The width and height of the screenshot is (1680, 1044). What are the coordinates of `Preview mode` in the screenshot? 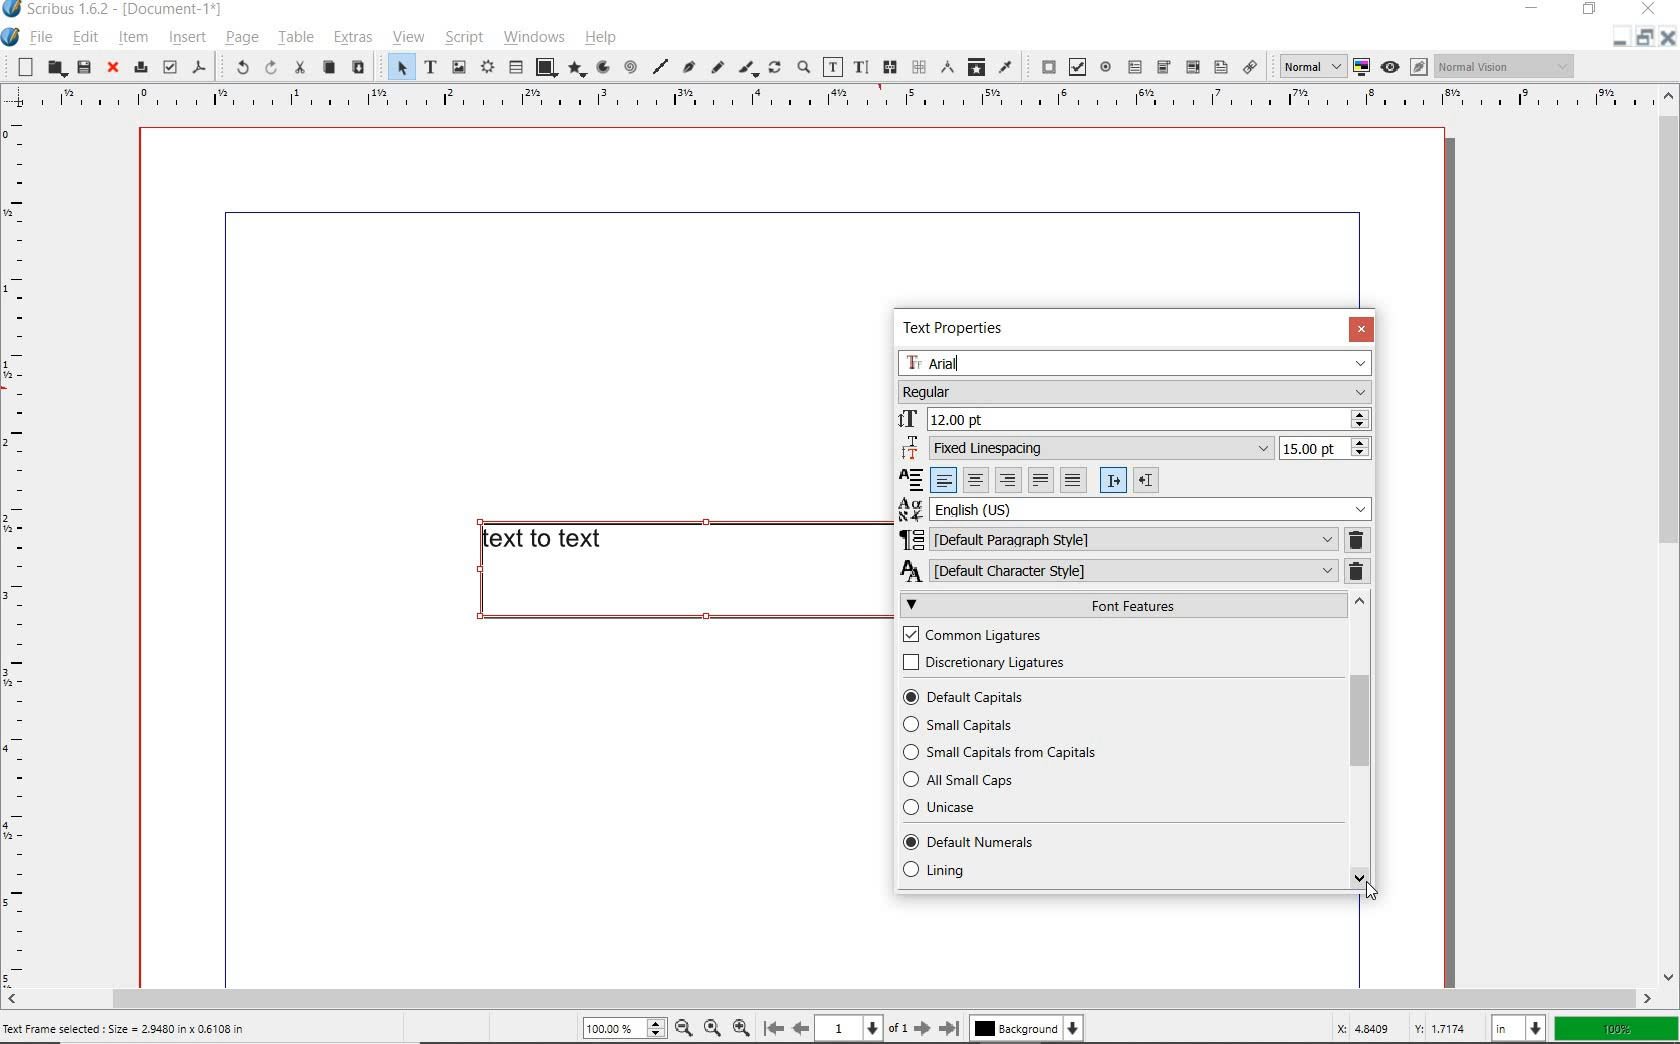 It's located at (1389, 66).